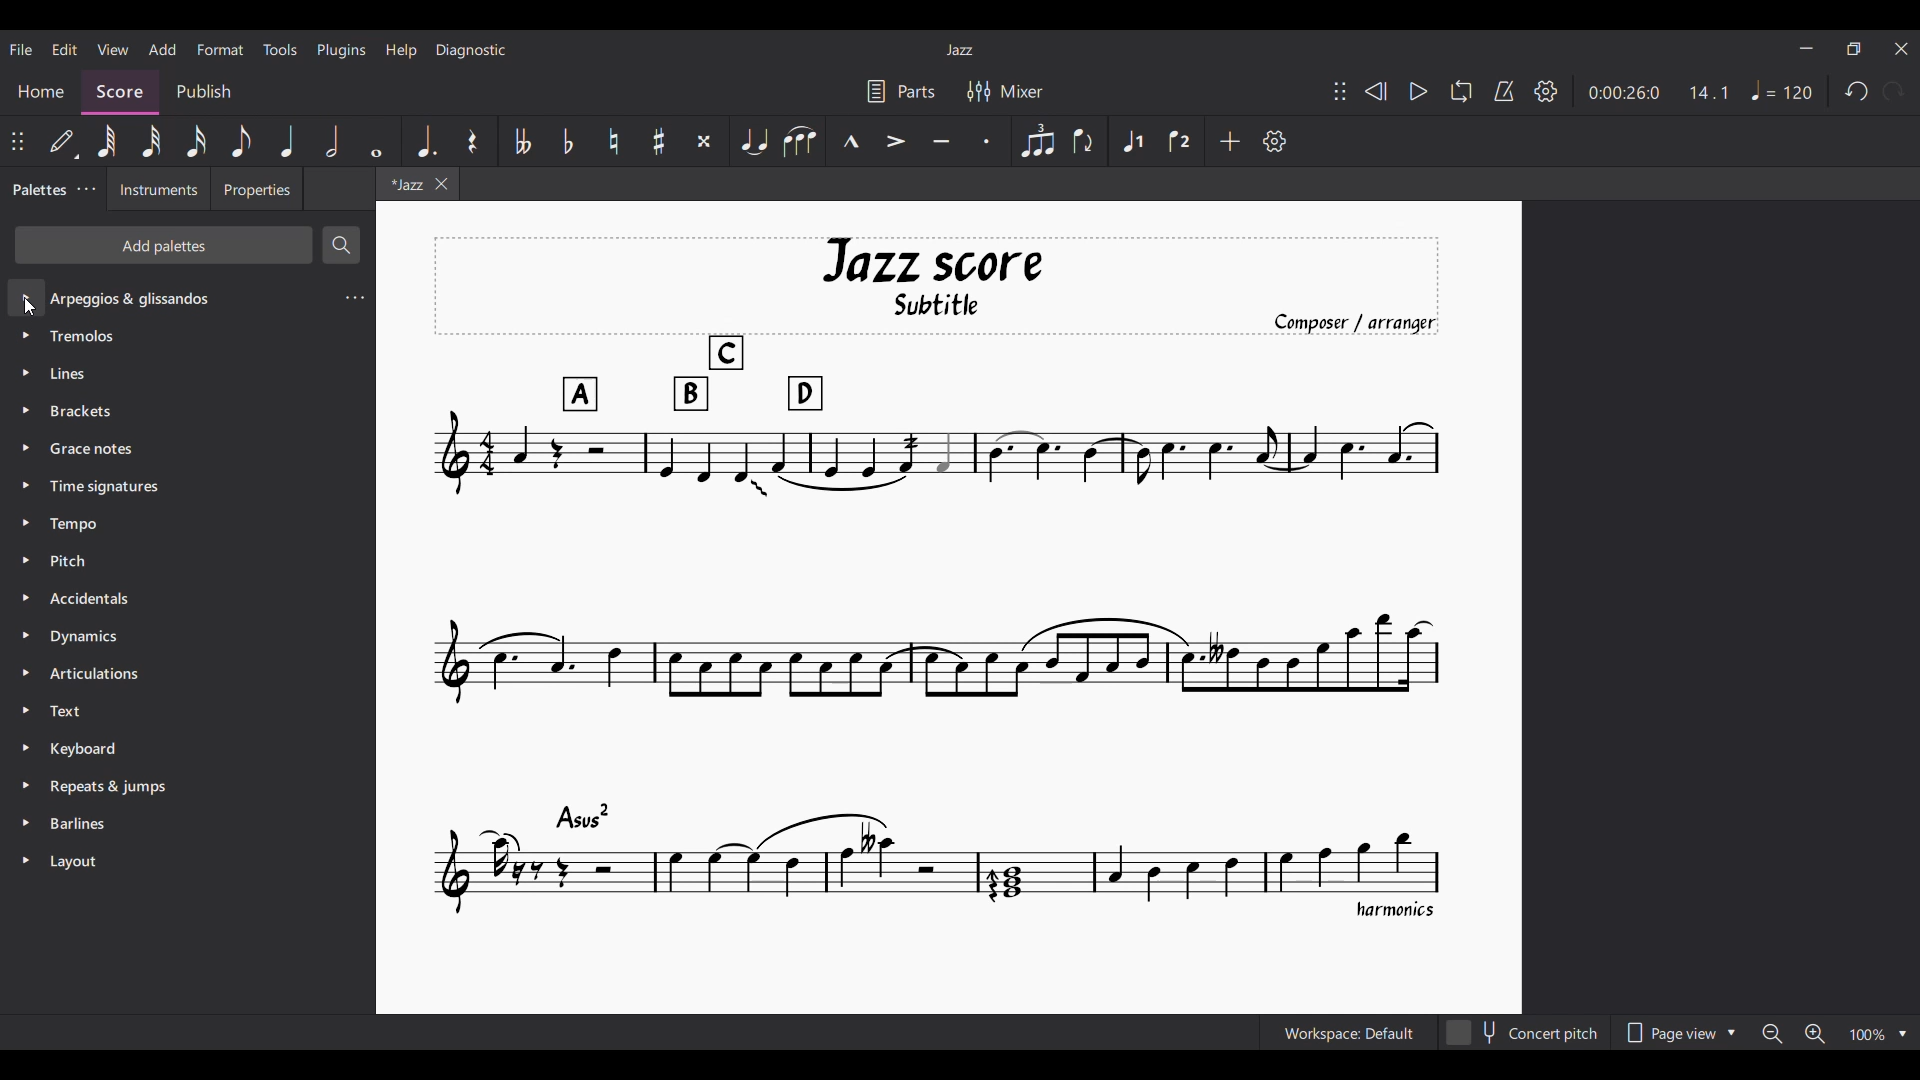 The width and height of the screenshot is (1920, 1080). What do you see at coordinates (1133, 140) in the screenshot?
I see `Voice 1` at bounding box center [1133, 140].